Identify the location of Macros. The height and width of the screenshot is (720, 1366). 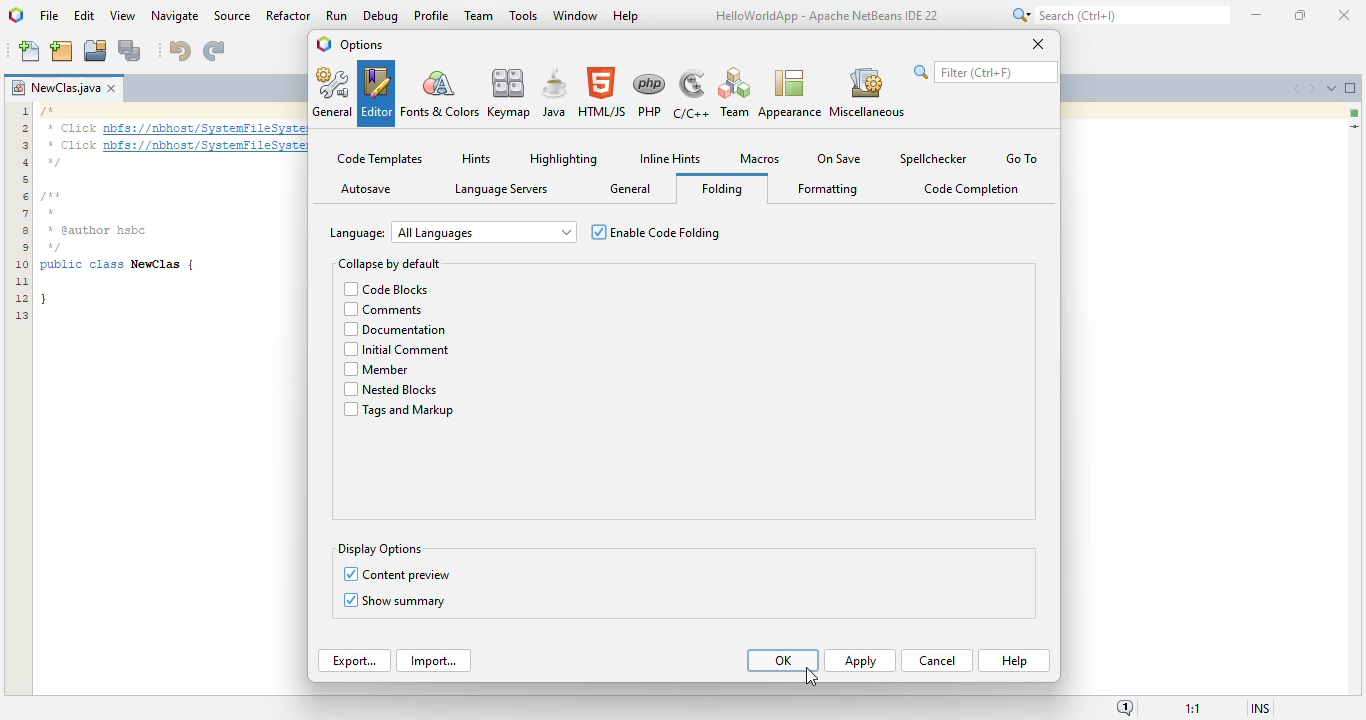
(762, 159).